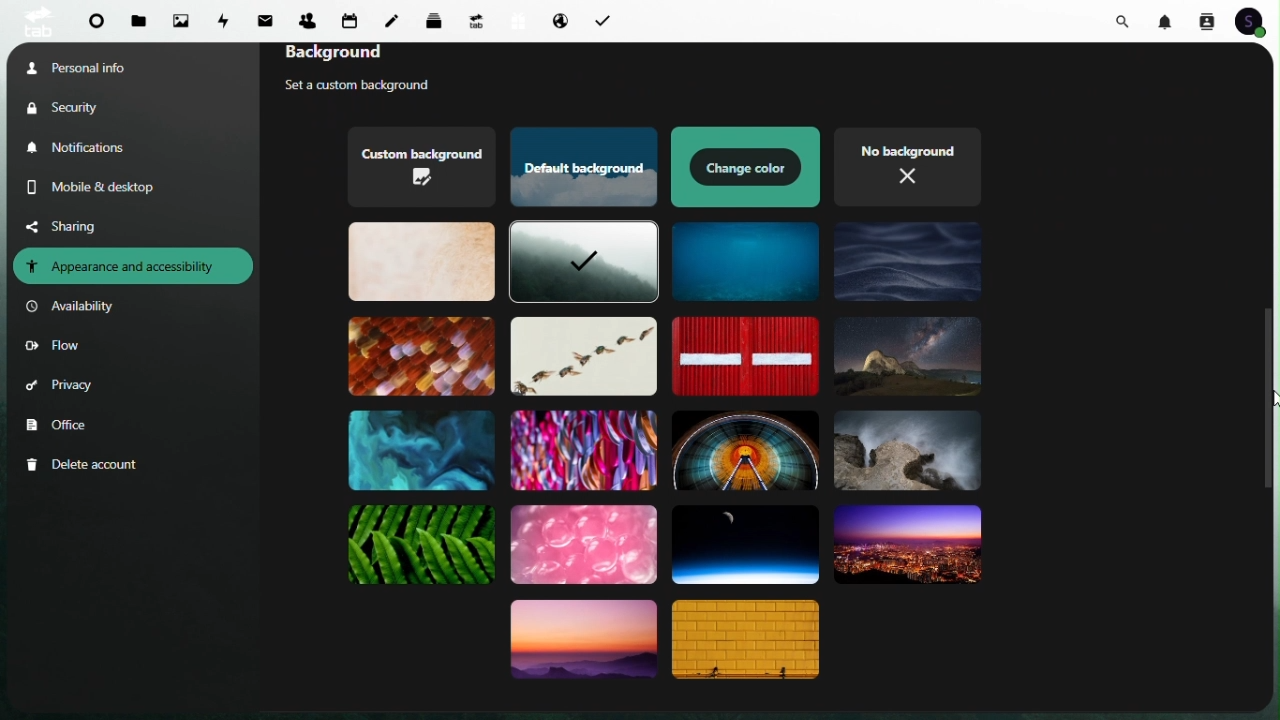  I want to click on deck, so click(438, 19).